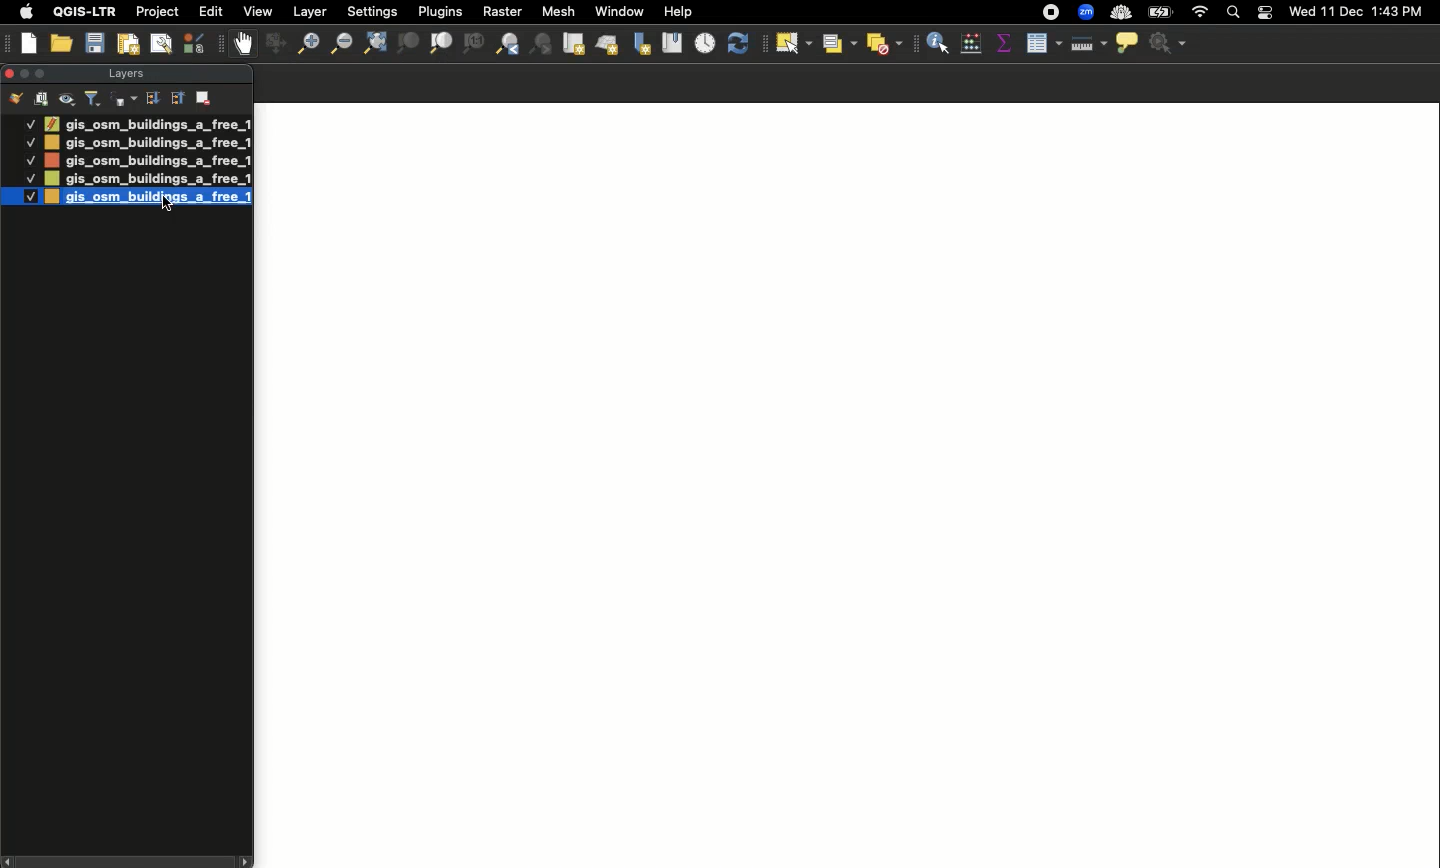 The width and height of the screenshot is (1440, 868). What do you see at coordinates (23, 72) in the screenshot?
I see `Minimize` at bounding box center [23, 72].